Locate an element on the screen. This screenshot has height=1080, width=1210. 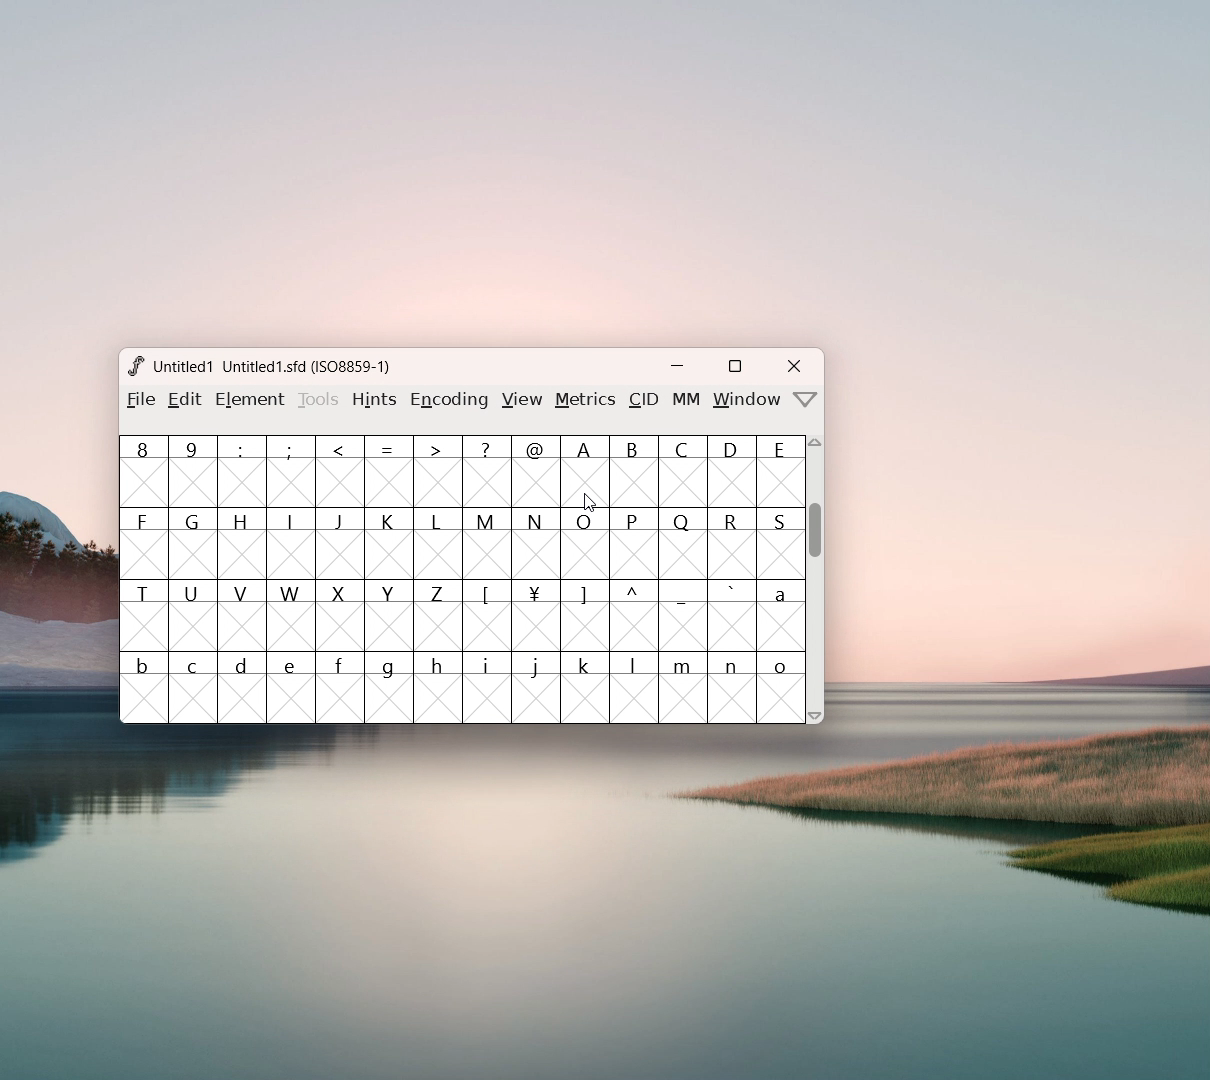
CID is located at coordinates (643, 399).